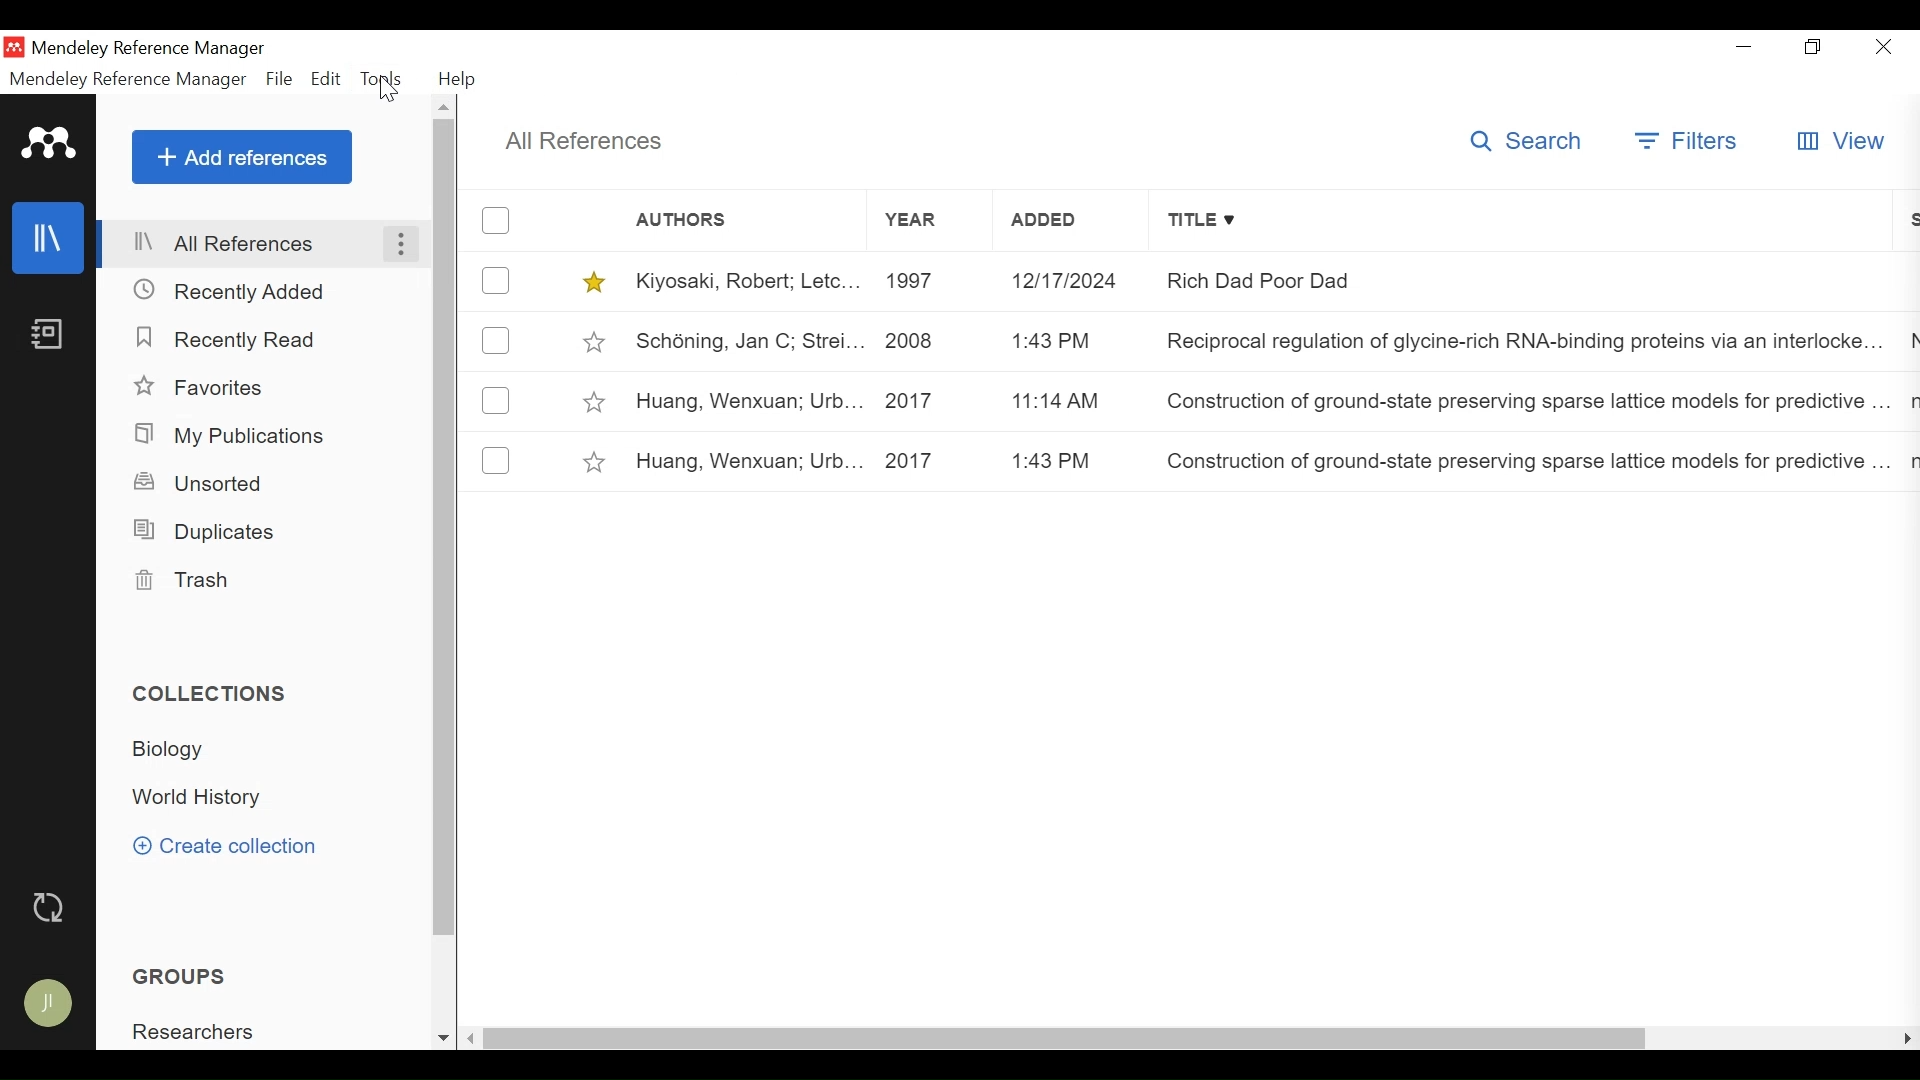 Image resolution: width=1920 pixels, height=1080 pixels. I want to click on Notebook, so click(47, 334).